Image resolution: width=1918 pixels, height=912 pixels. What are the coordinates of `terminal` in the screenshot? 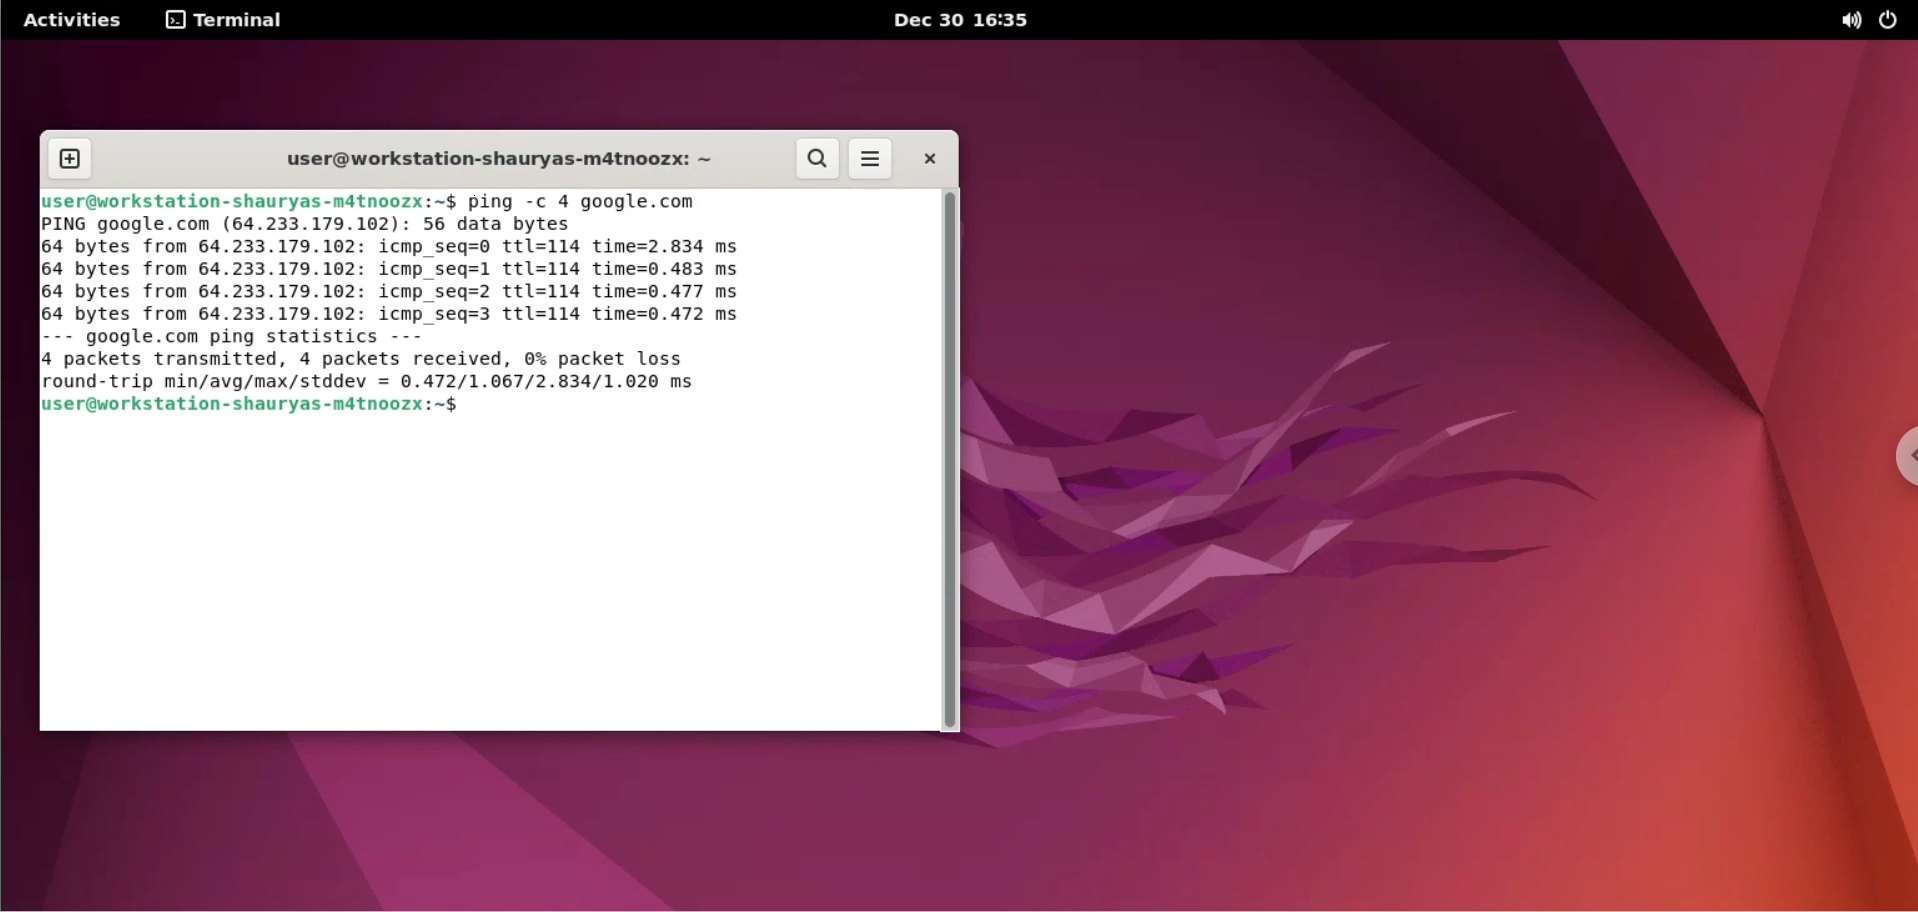 It's located at (225, 20).